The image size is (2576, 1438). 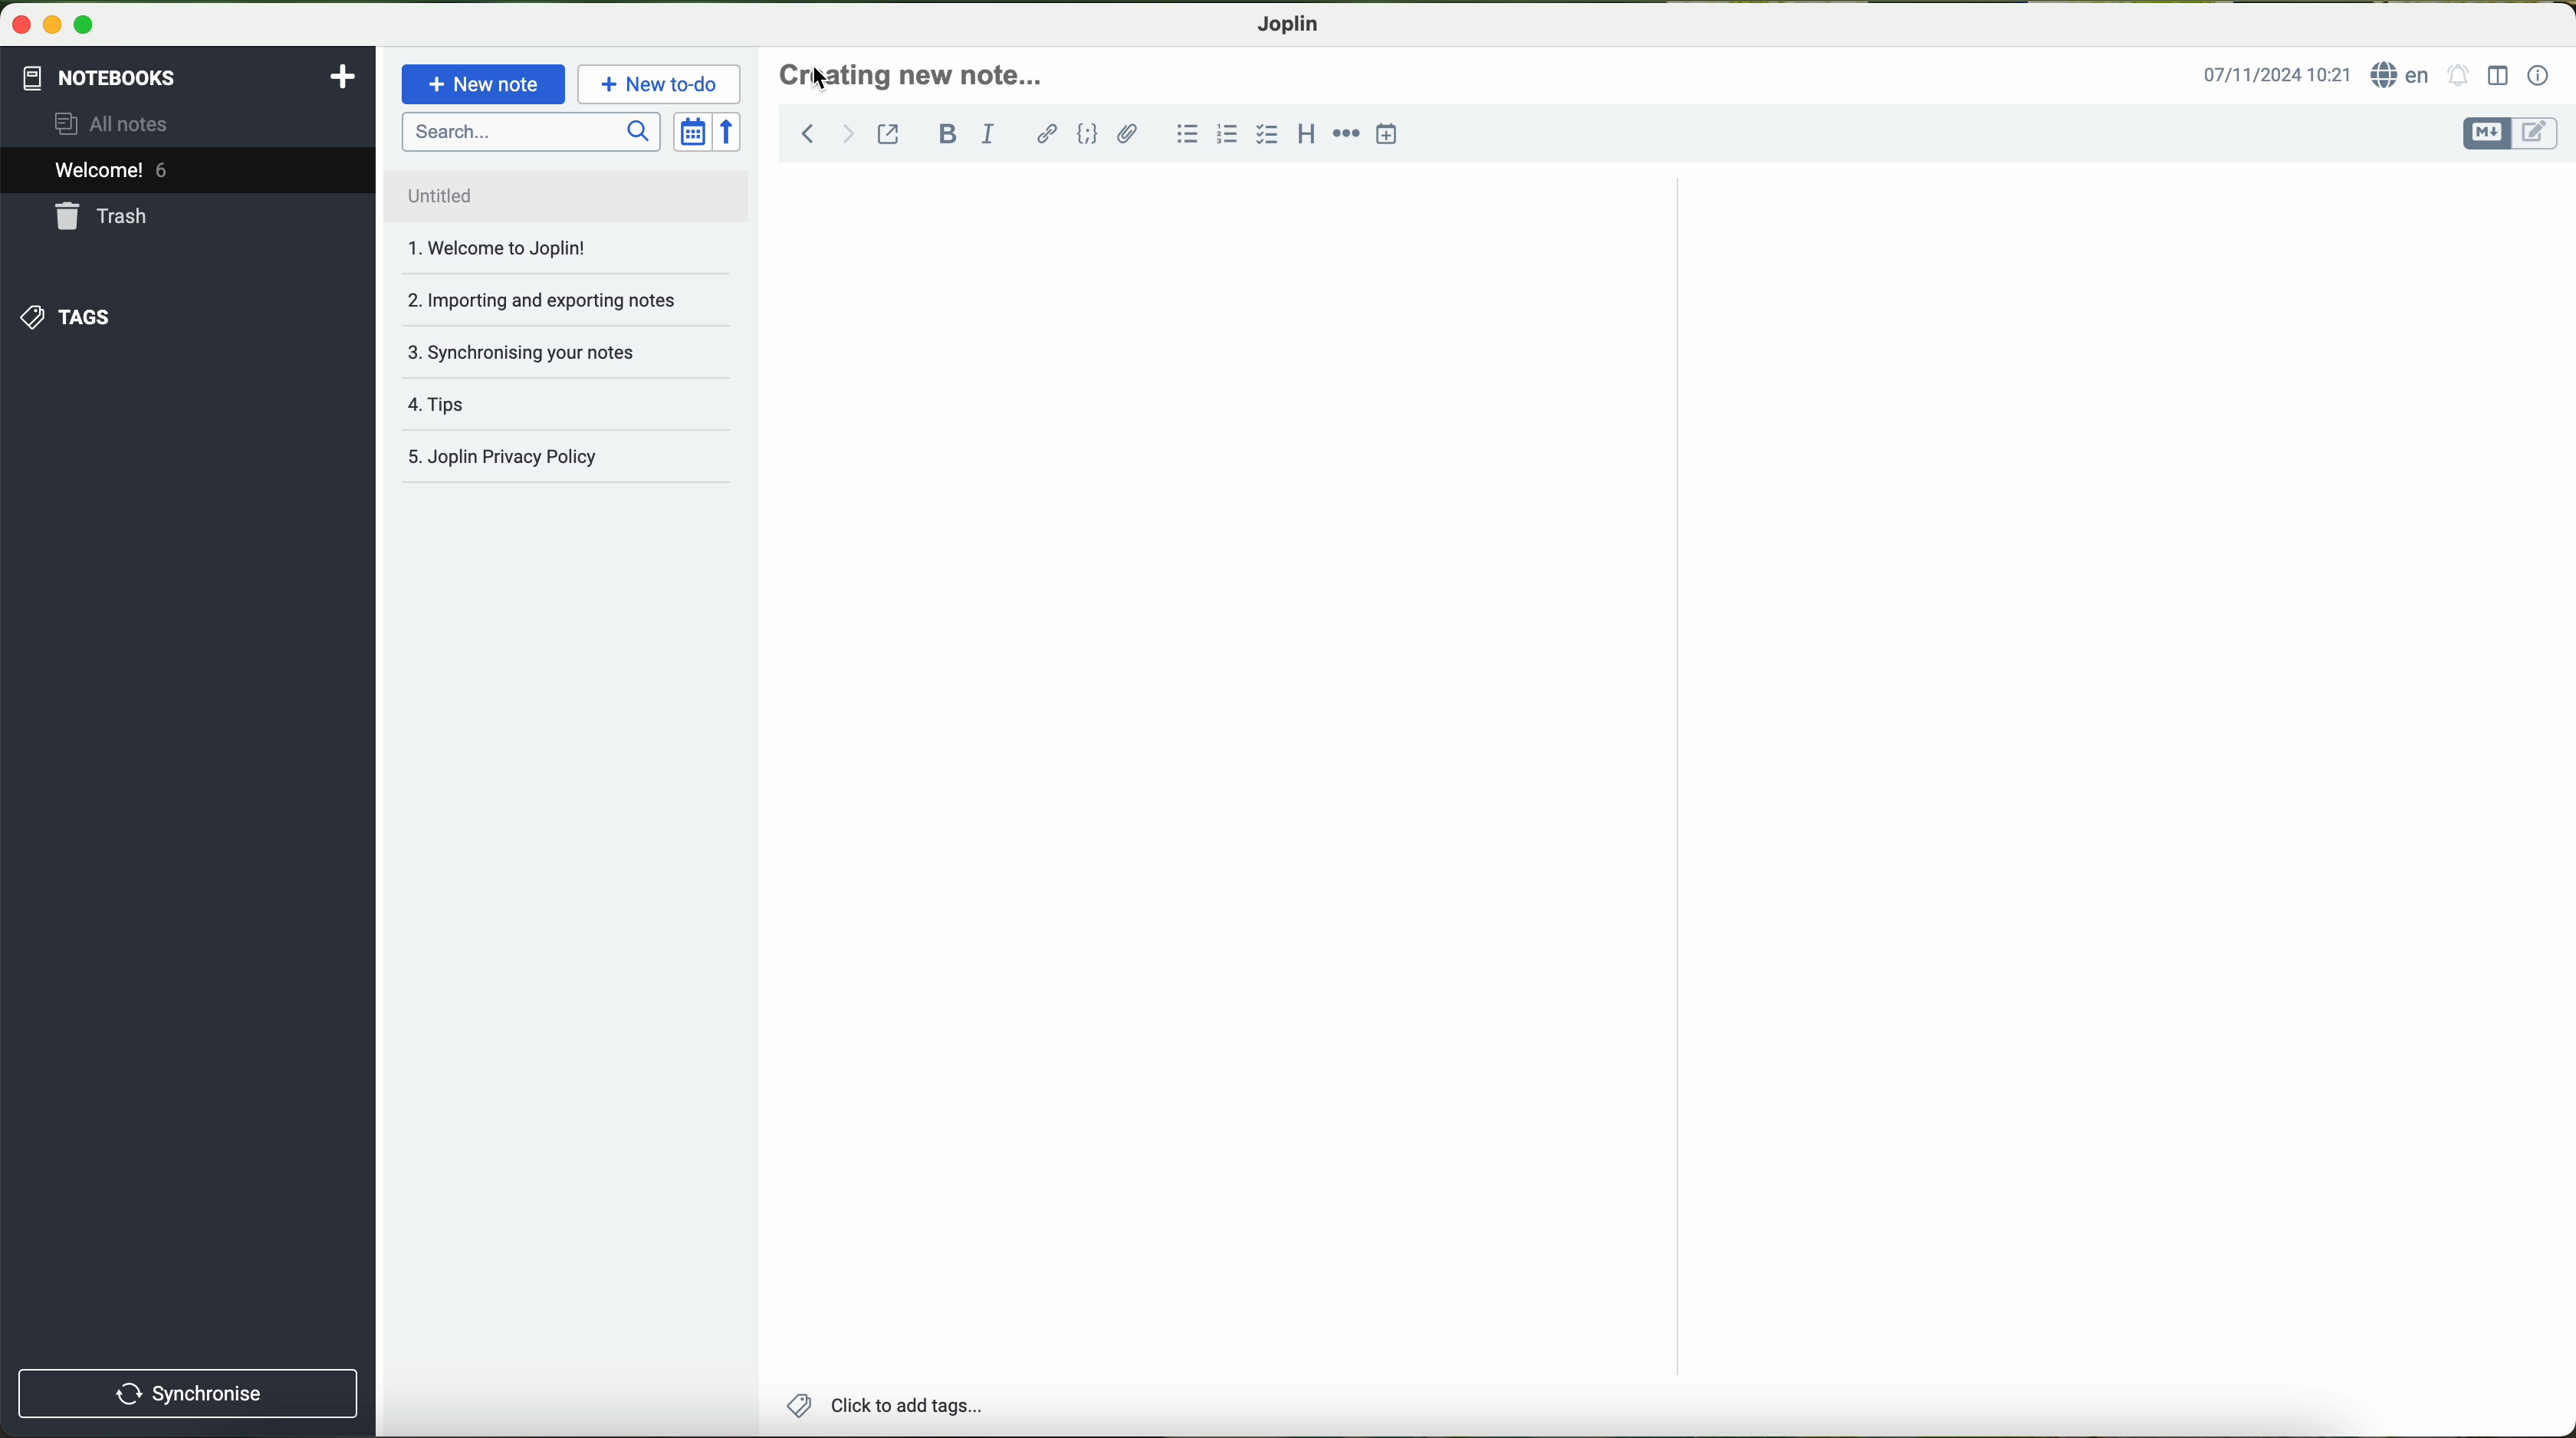 I want to click on reverse sort order, so click(x=729, y=131).